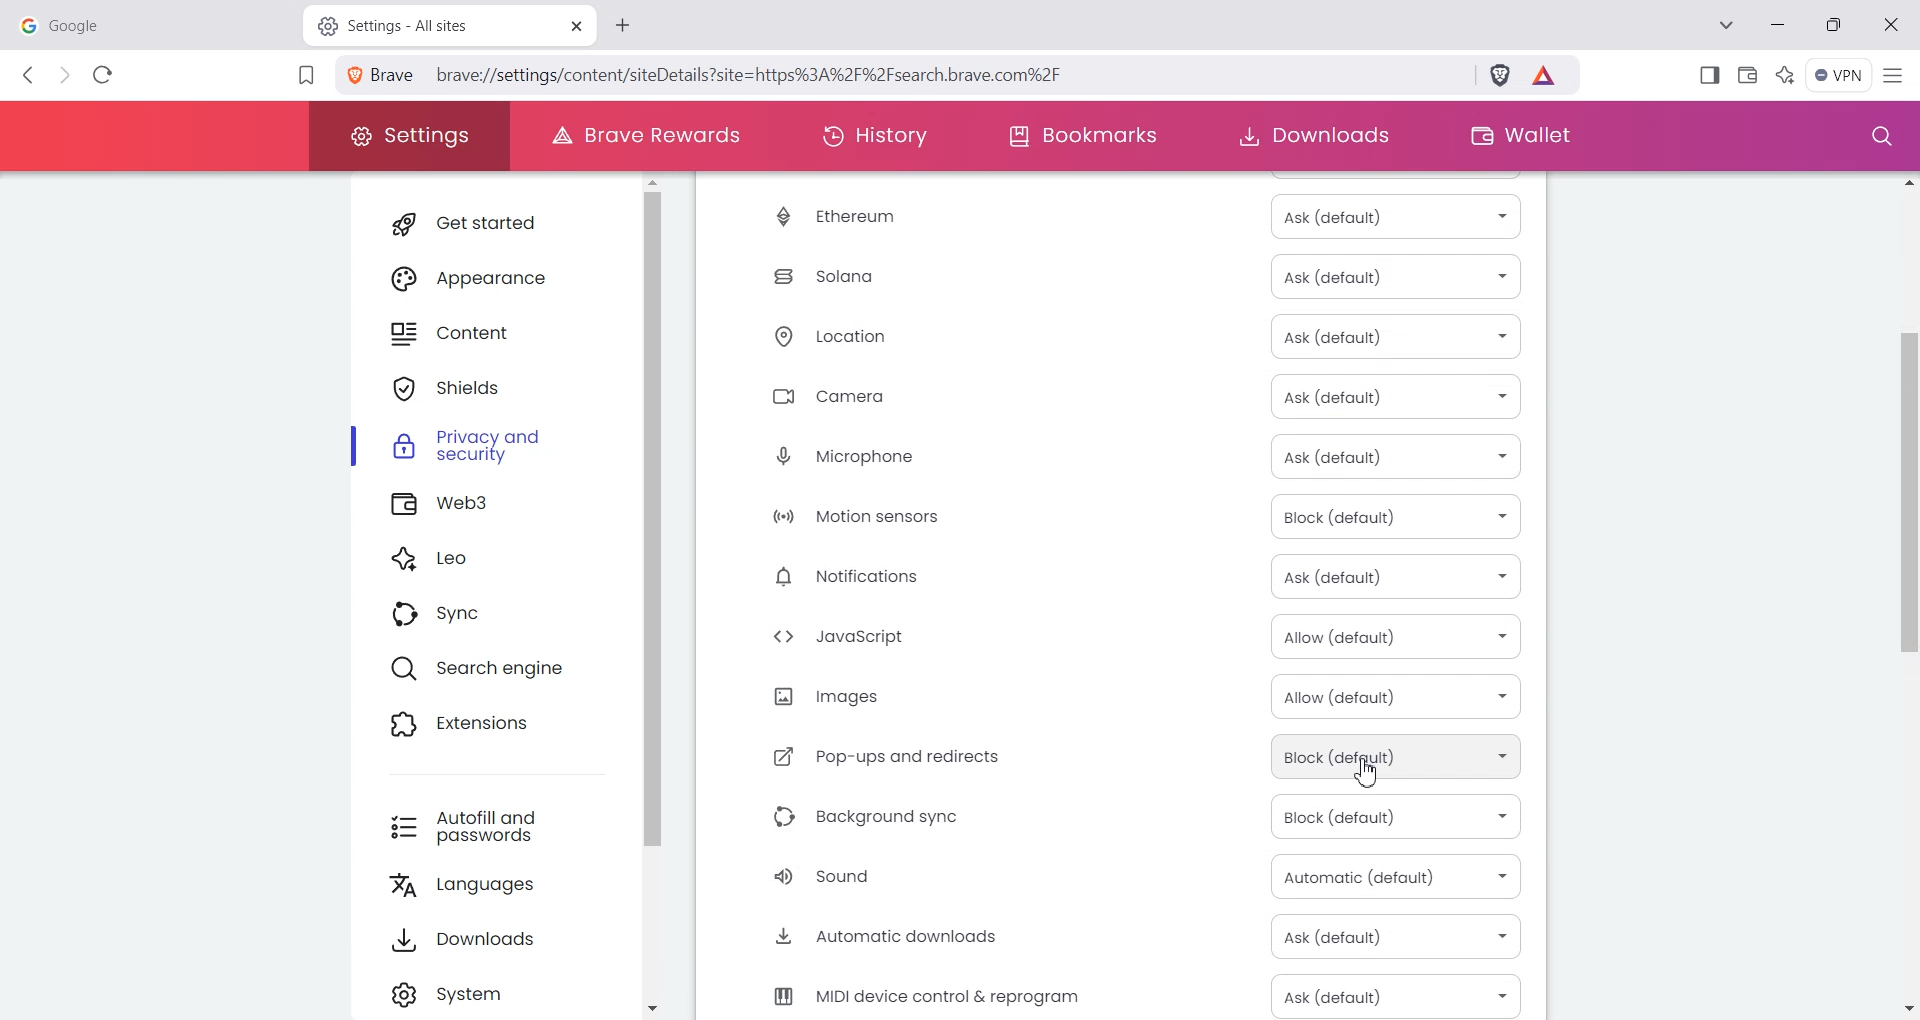 The width and height of the screenshot is (1920, 1020). Describe the element at coordinates (493, 671) in the screenshot. I see `Search engine` at that location.